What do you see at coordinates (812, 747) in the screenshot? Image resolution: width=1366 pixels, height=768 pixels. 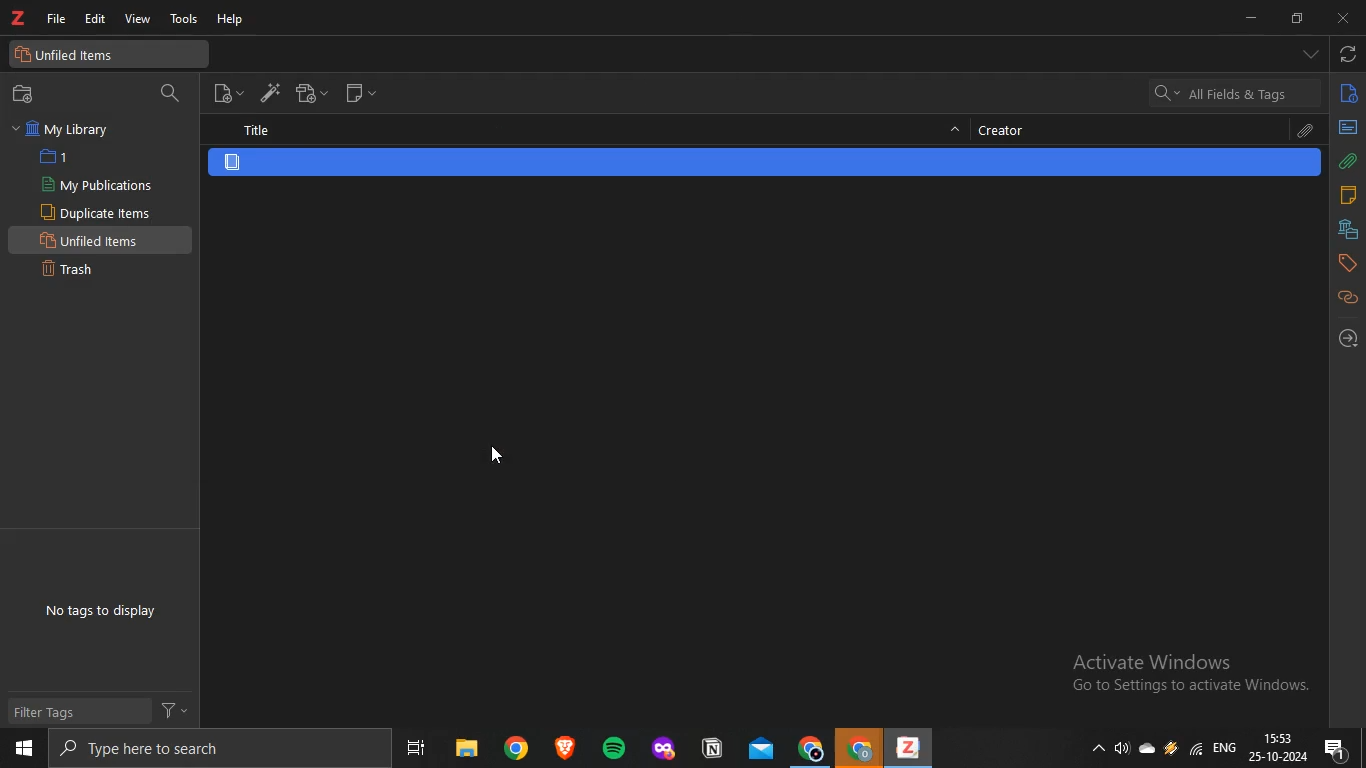 I see `chrome` at bounding box center [812, 747].